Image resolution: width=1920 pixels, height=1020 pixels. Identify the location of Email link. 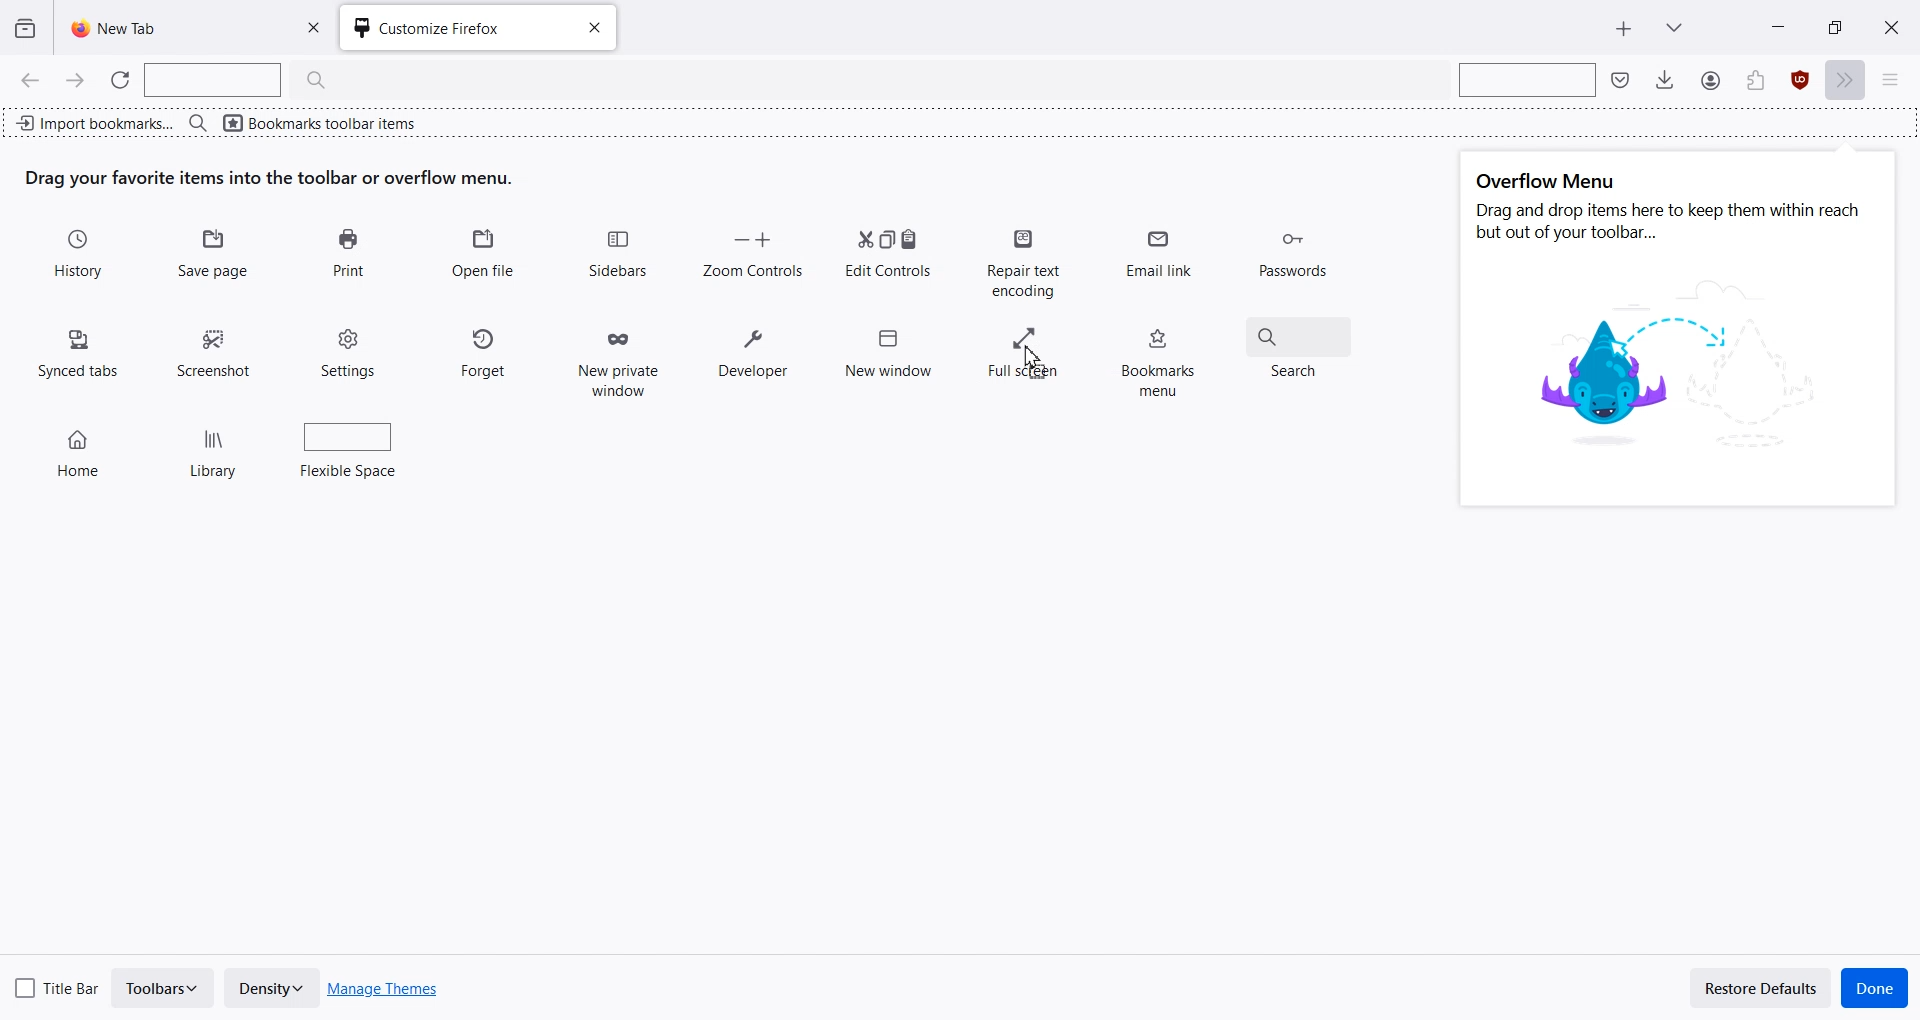
(1162, 261).